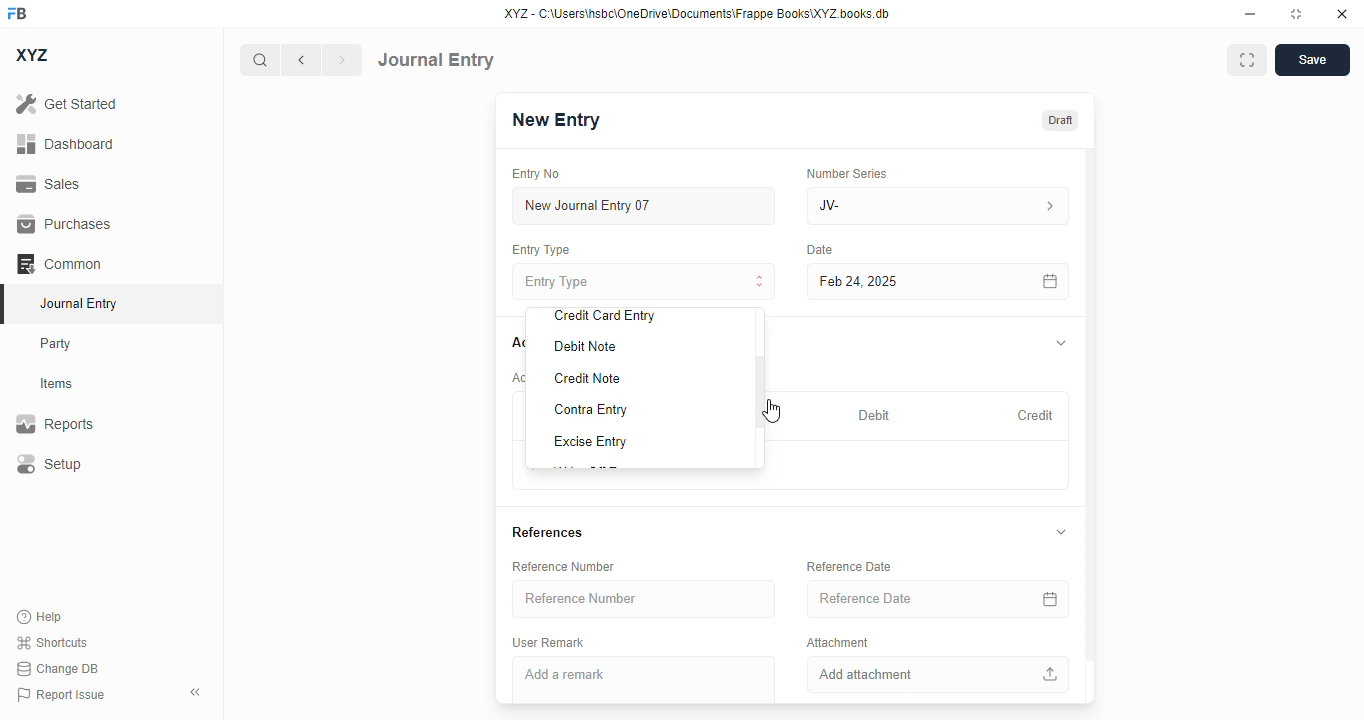 The image size is (1364, 720). I want to click on next, so click(343, 60).